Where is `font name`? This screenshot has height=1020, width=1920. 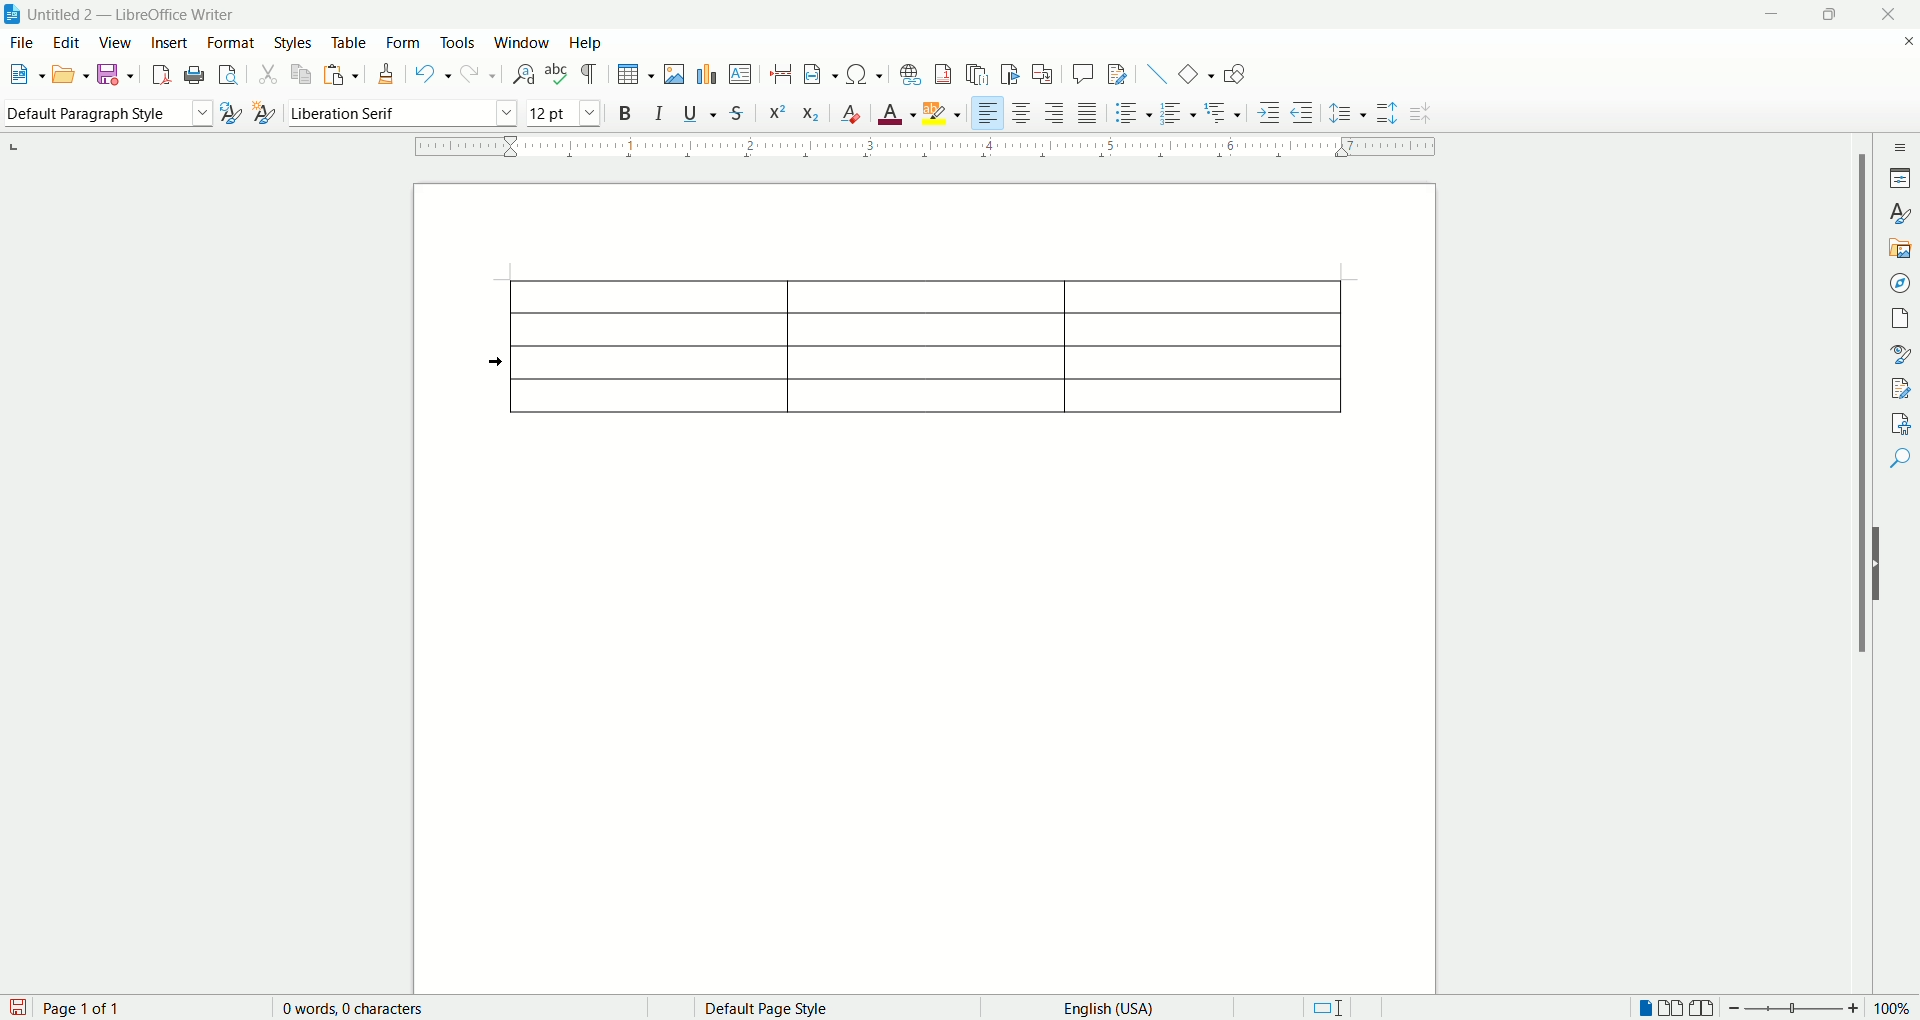
font name is located at coordinates (400, 111).